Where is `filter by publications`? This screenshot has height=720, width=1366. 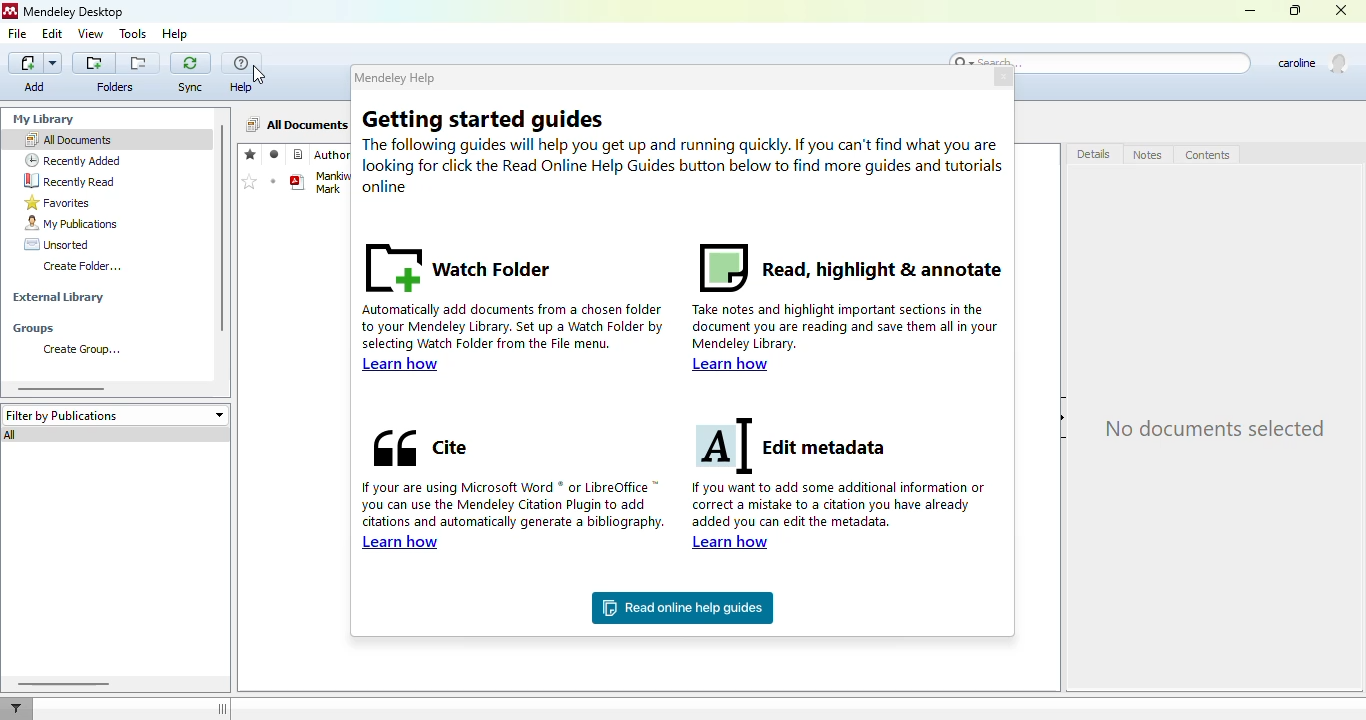
filter by publications is located at coordinates (115, 415).